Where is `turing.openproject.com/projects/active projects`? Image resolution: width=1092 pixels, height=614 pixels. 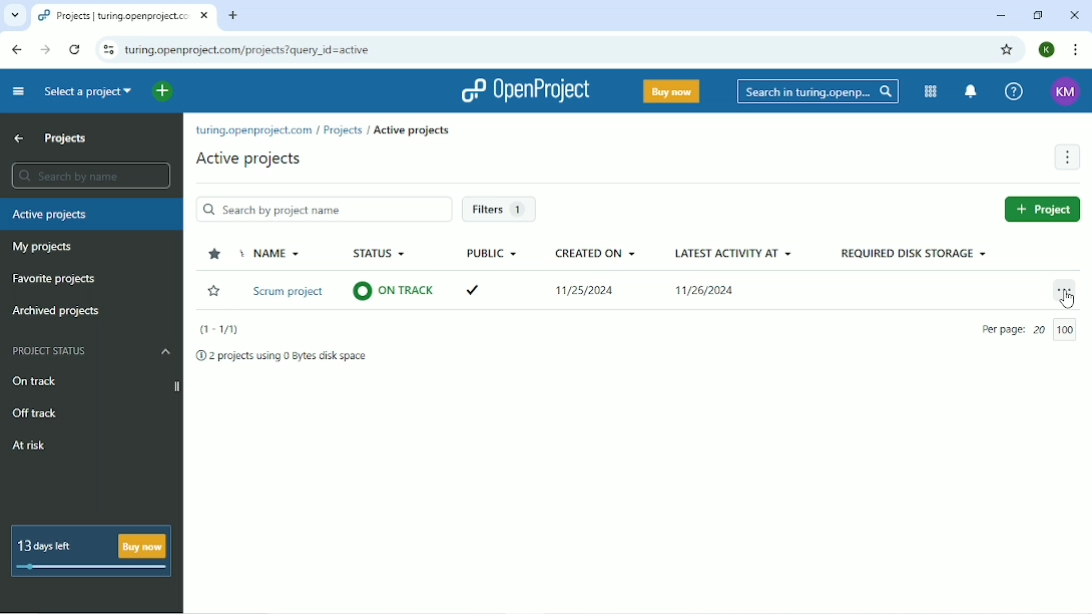
turing.openproject.com/projects/active projects is located at coordinates (329, 129).